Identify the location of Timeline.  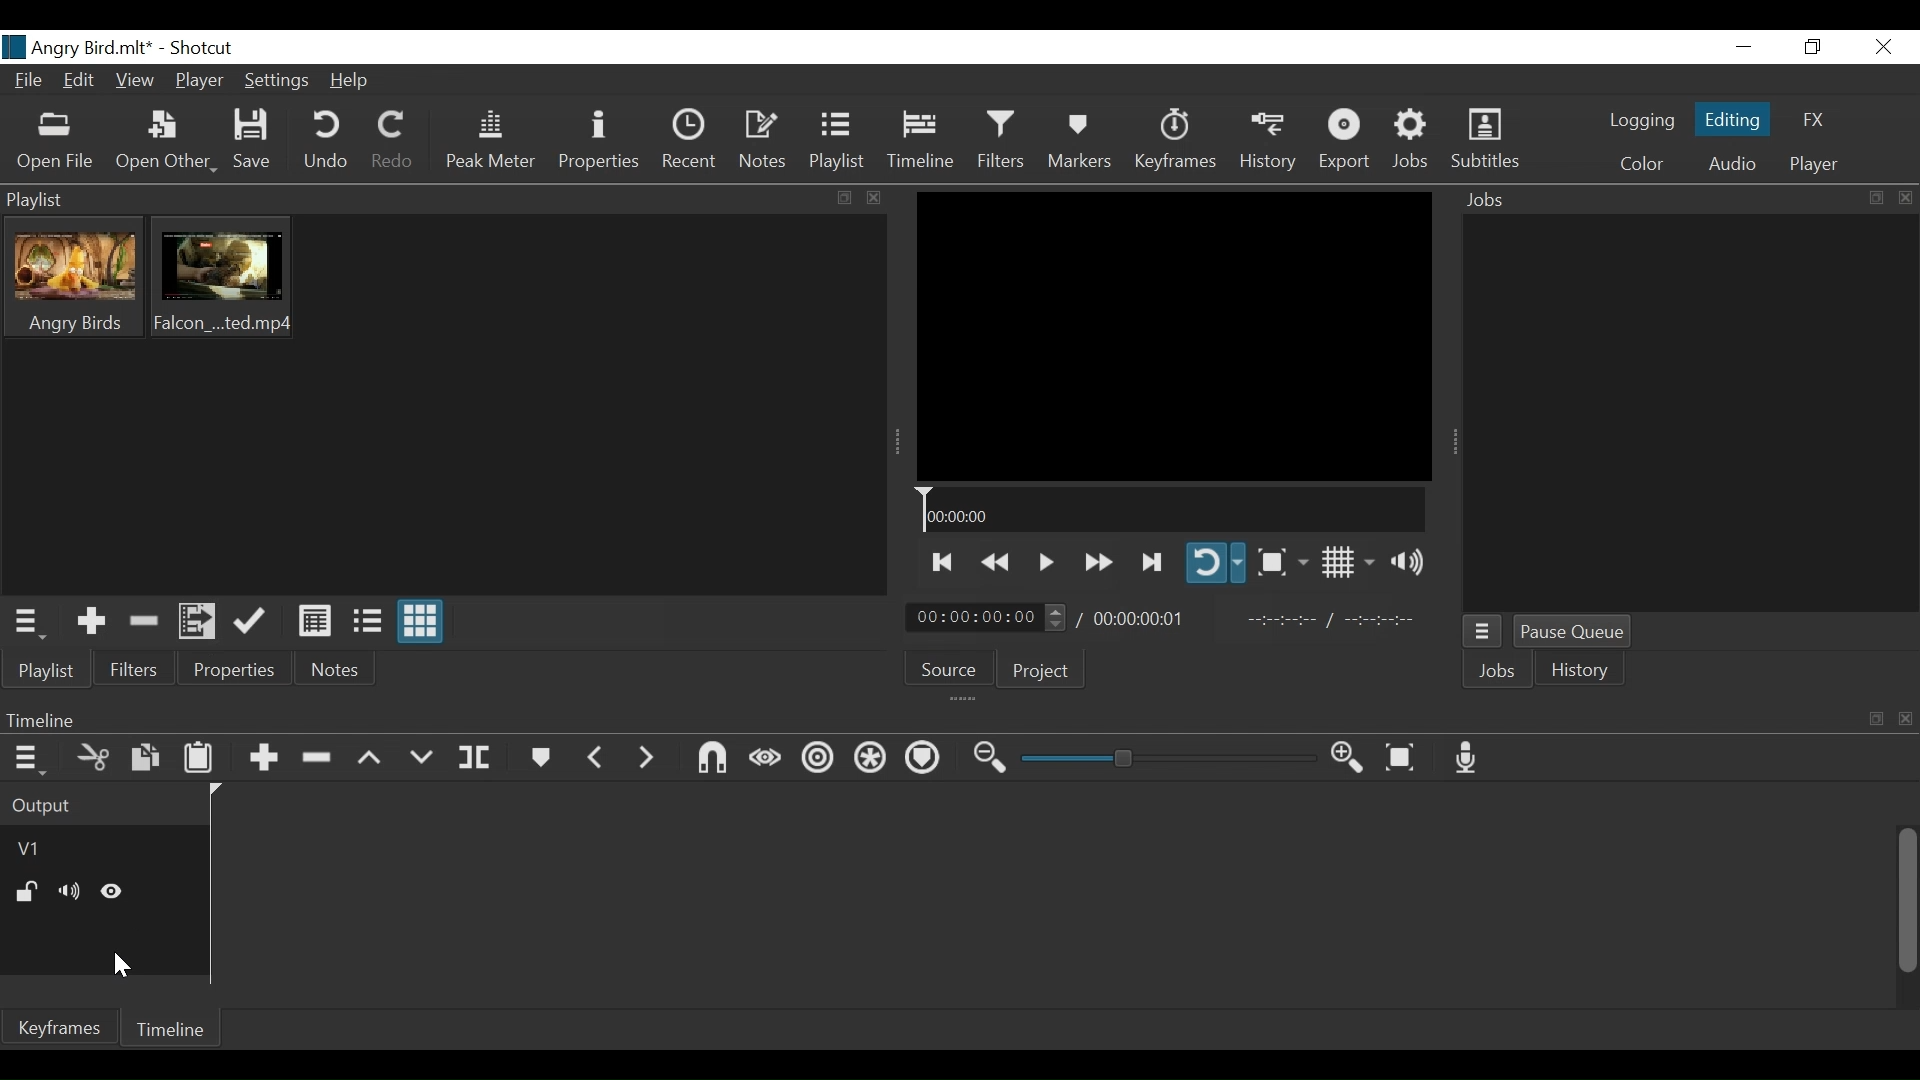
(1171, 508).